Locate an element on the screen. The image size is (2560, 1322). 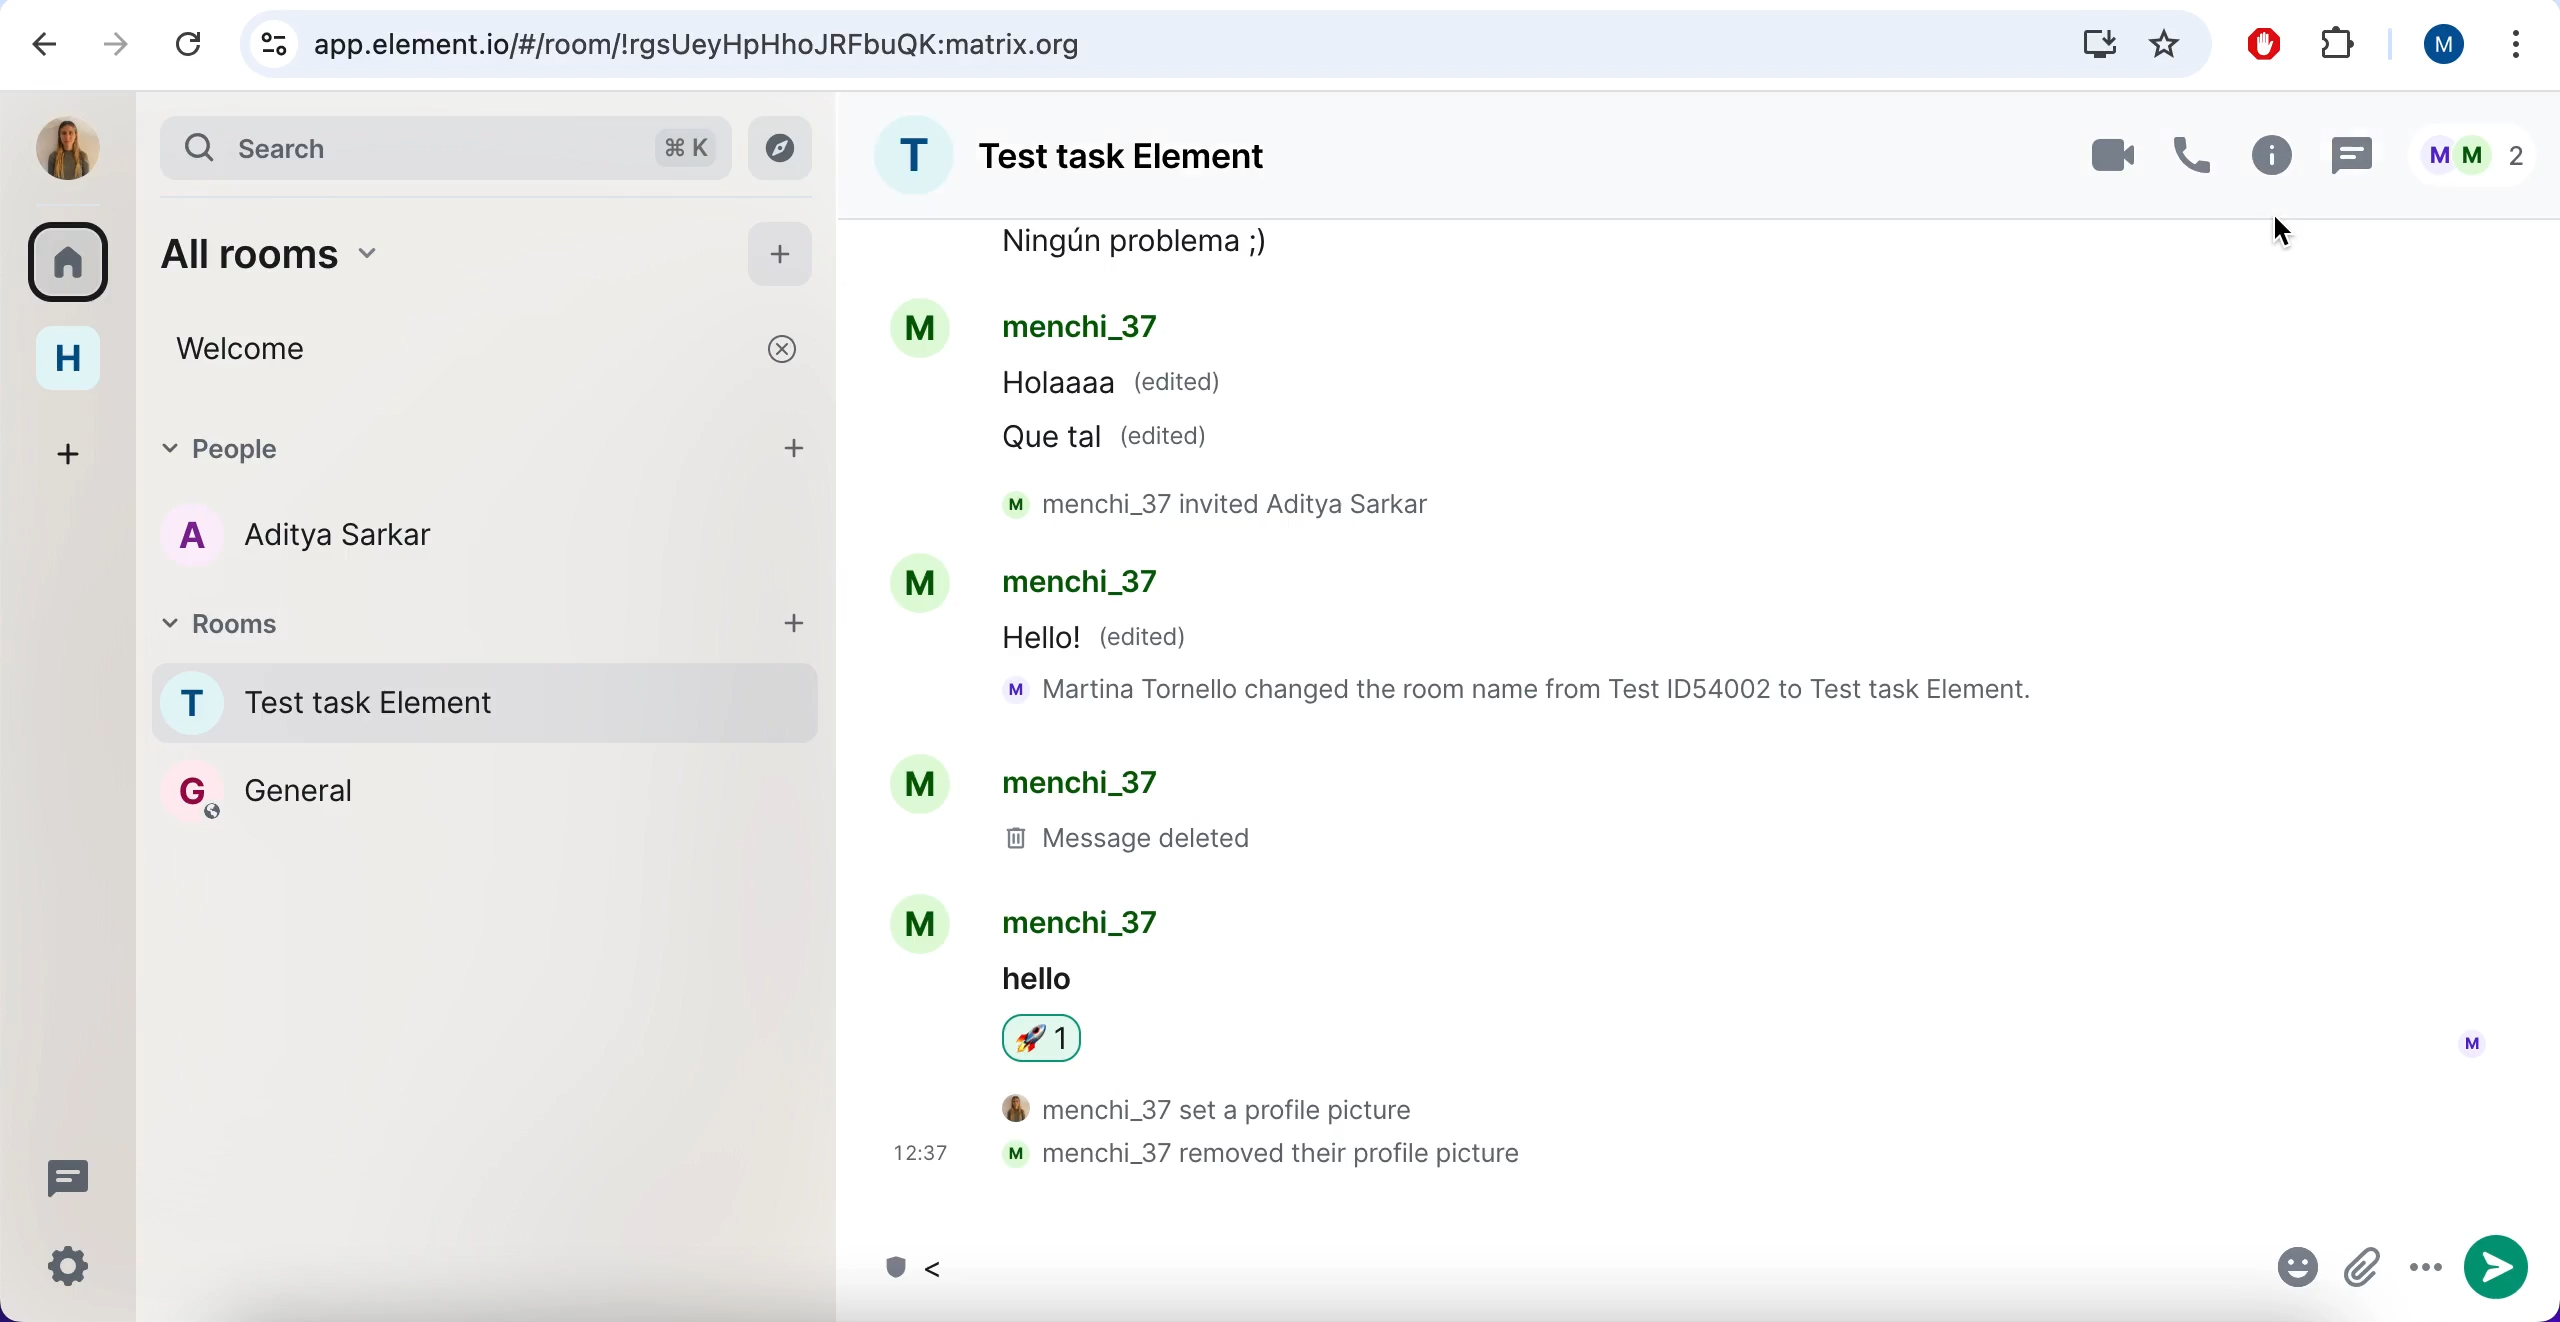
room chat is located at coordinates (1109, 155).